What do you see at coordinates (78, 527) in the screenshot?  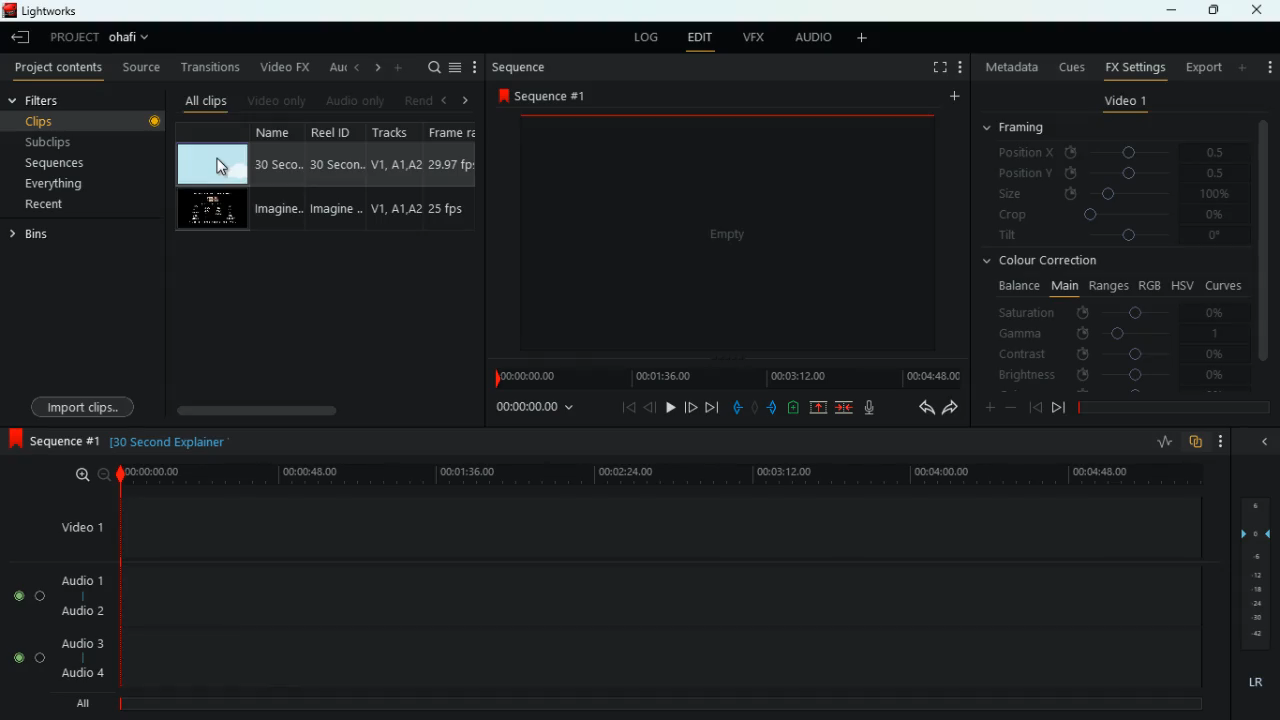 I see `video1` at bounding box center [78, 527].